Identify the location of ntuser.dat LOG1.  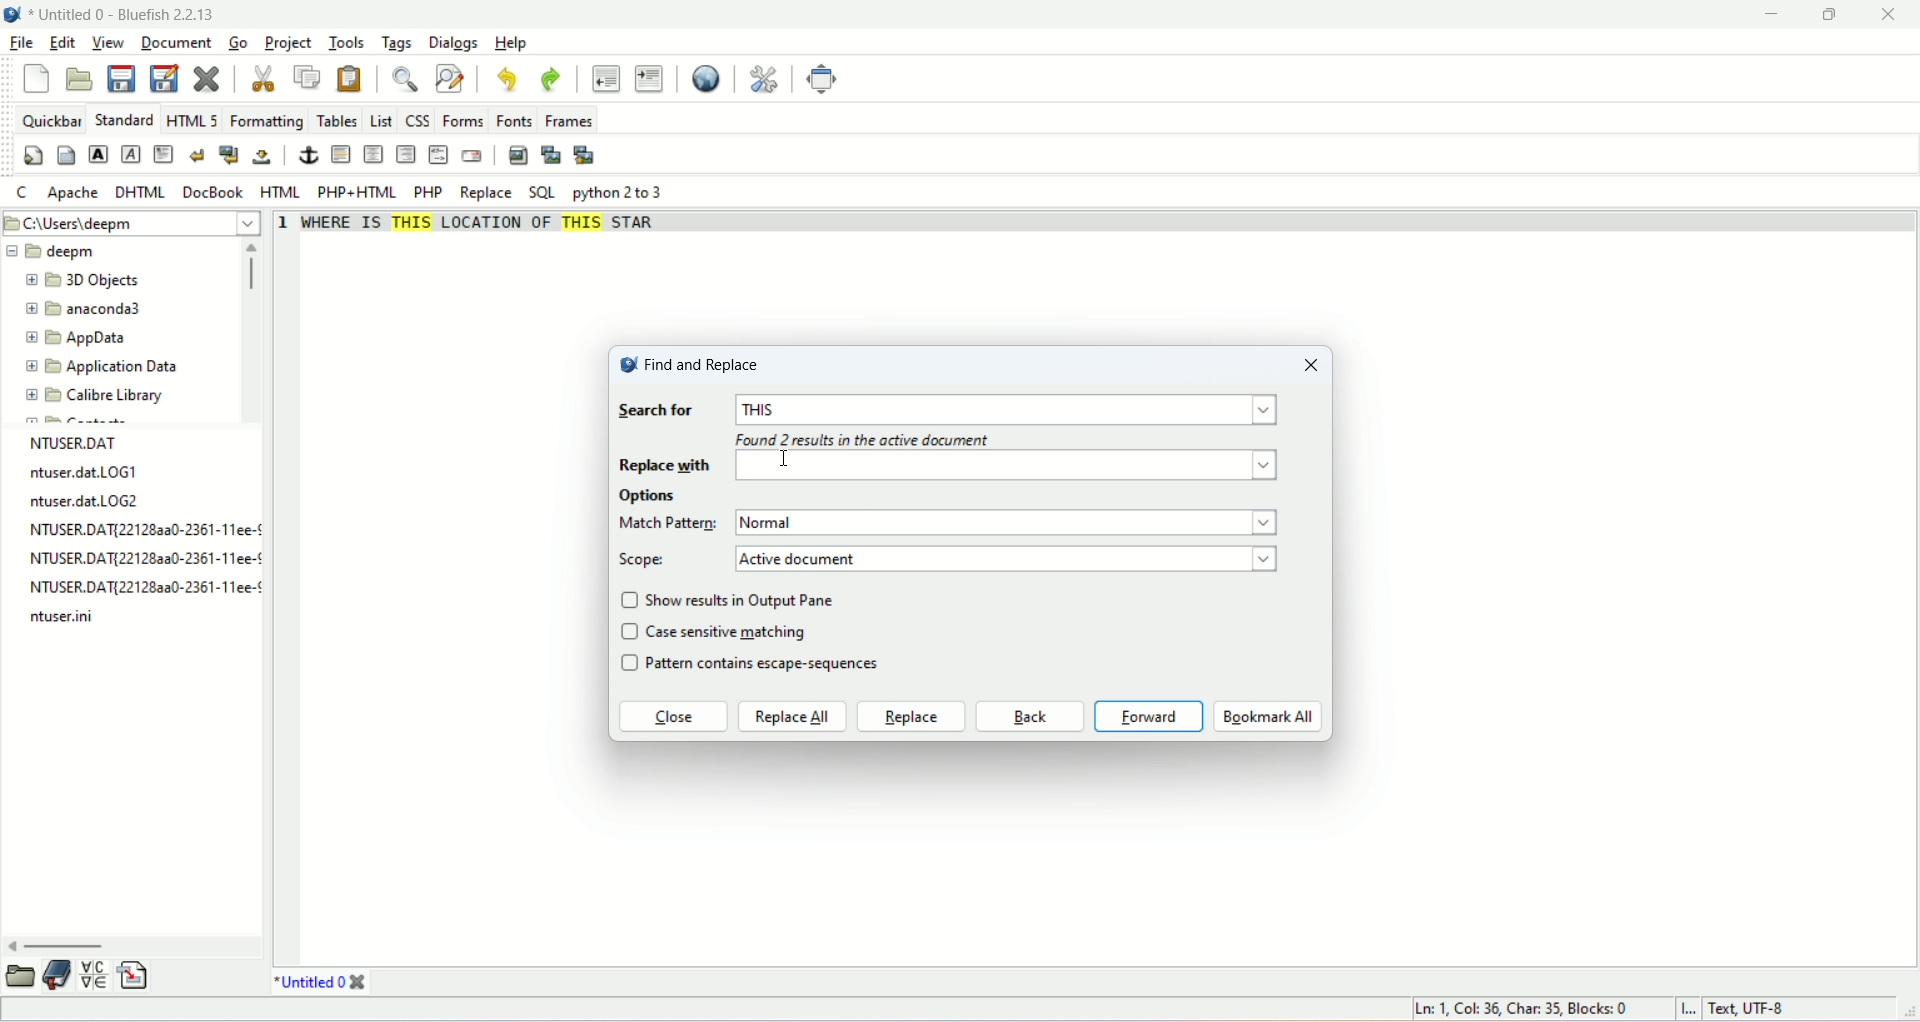
(81, 474).